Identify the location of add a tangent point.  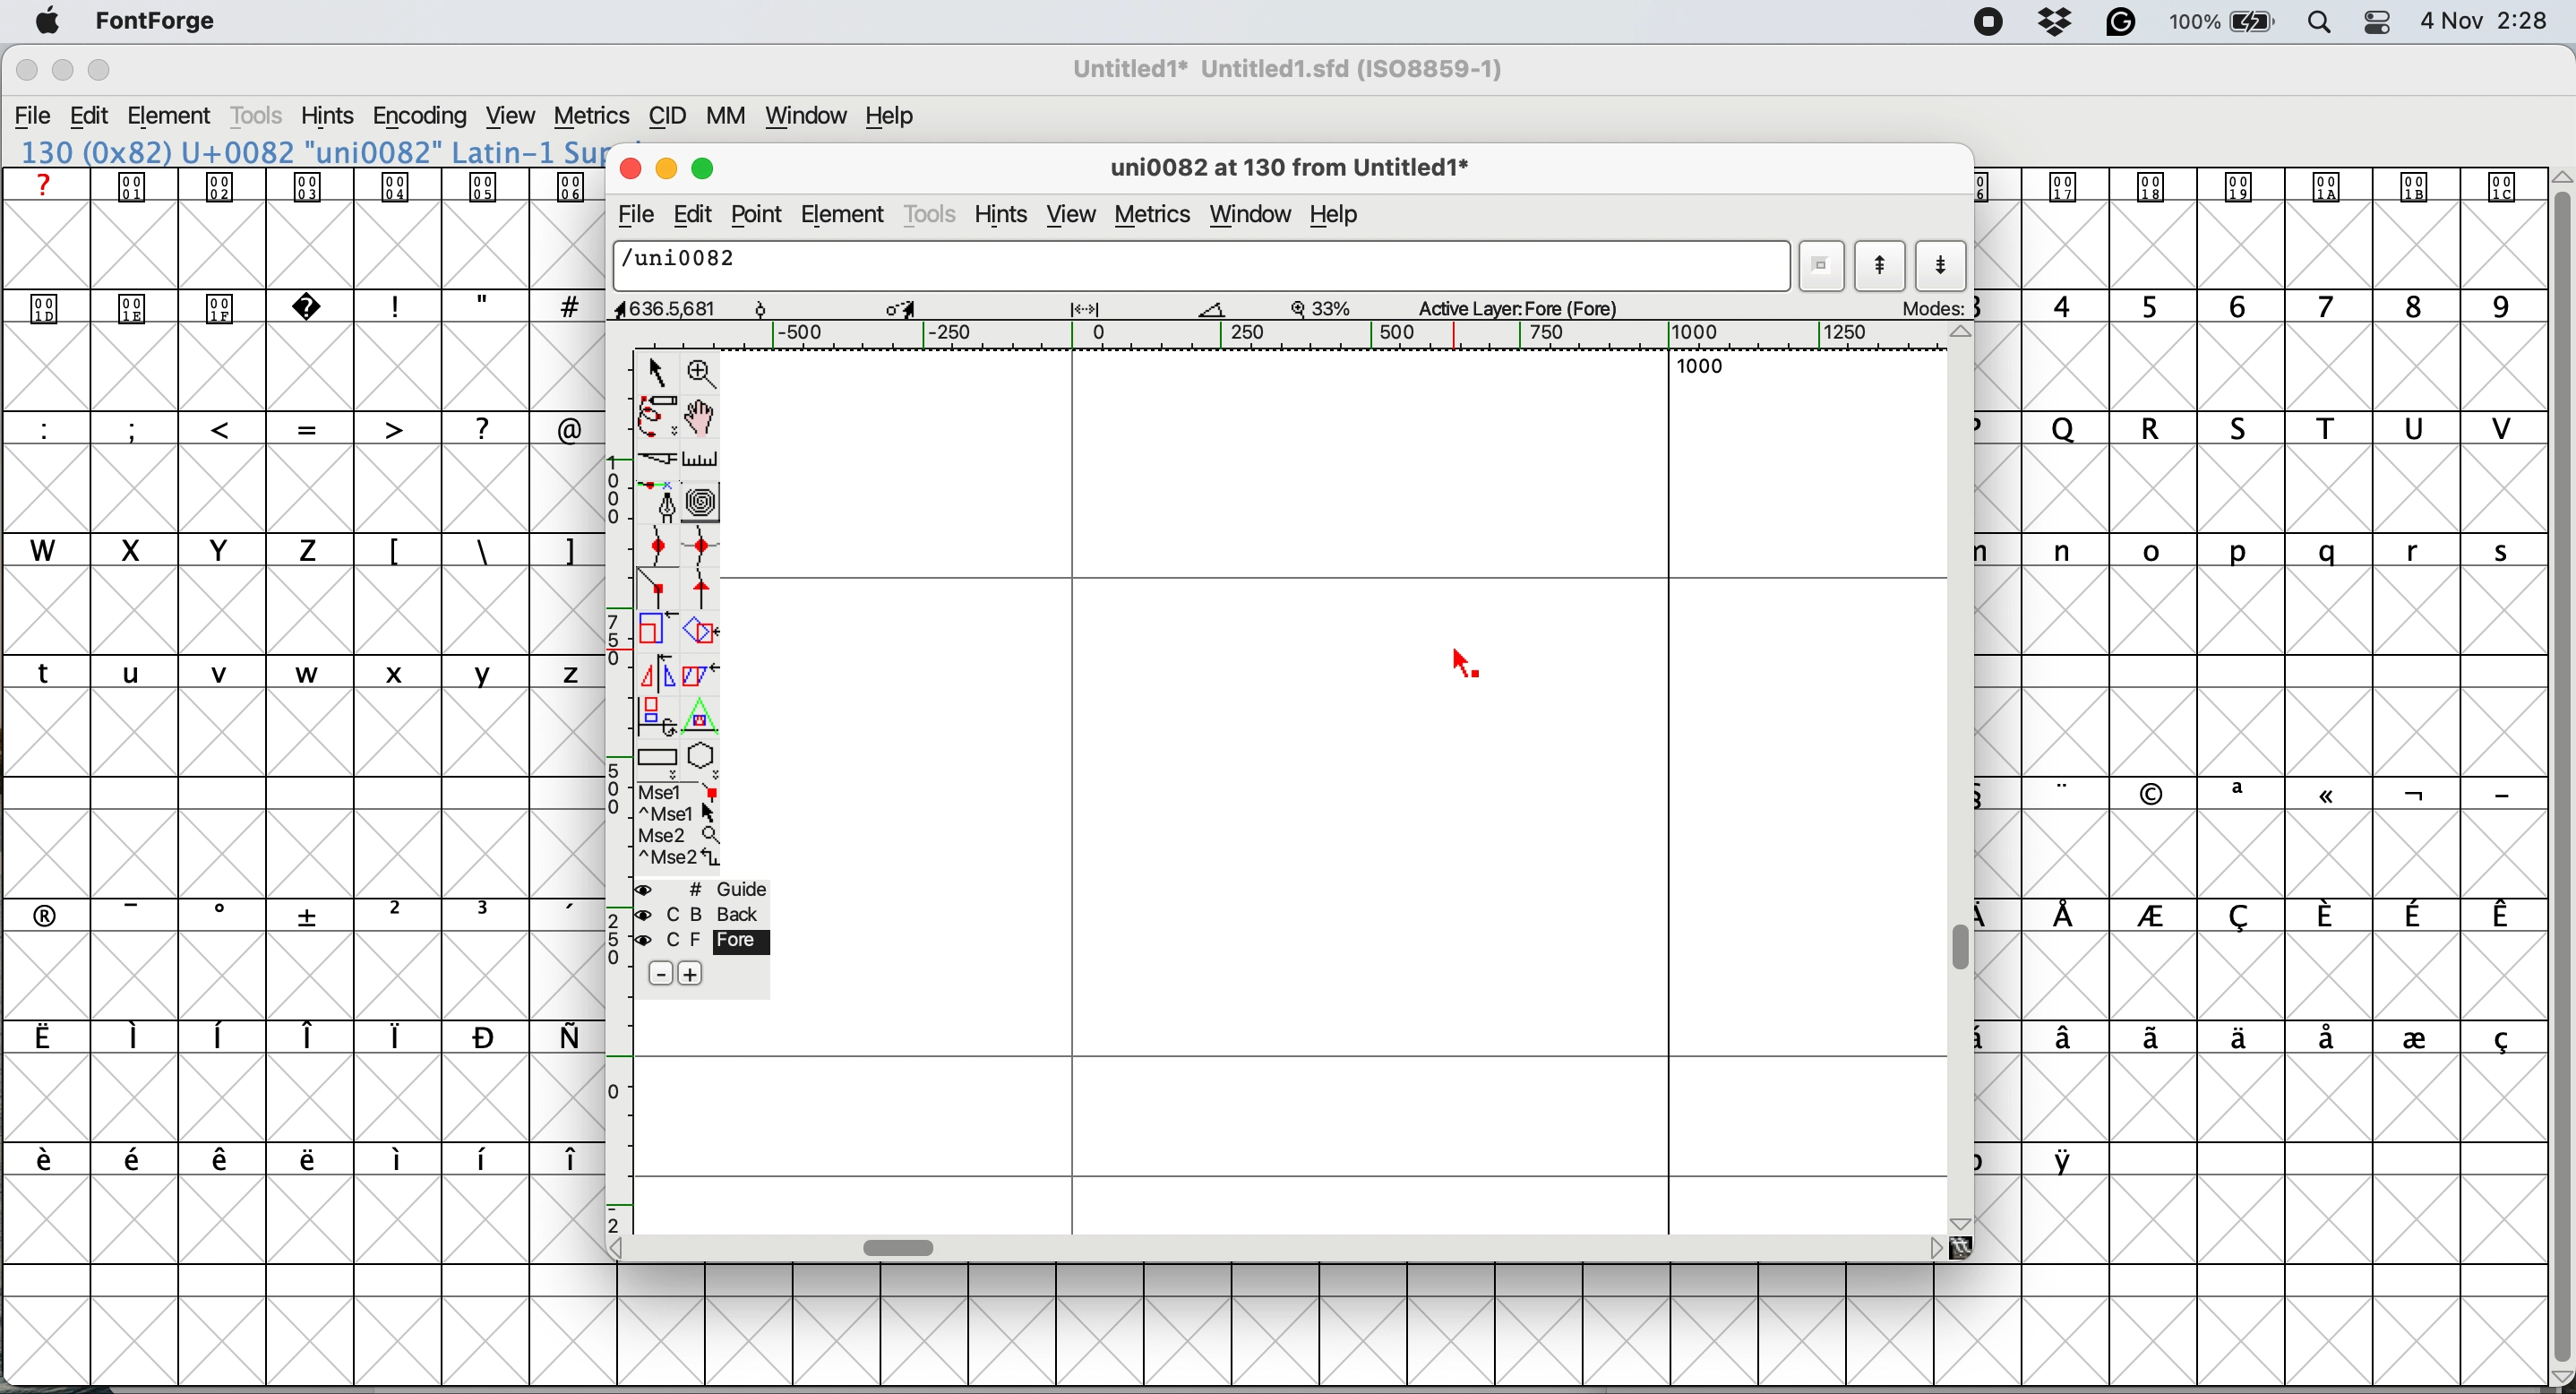
(704, 589).